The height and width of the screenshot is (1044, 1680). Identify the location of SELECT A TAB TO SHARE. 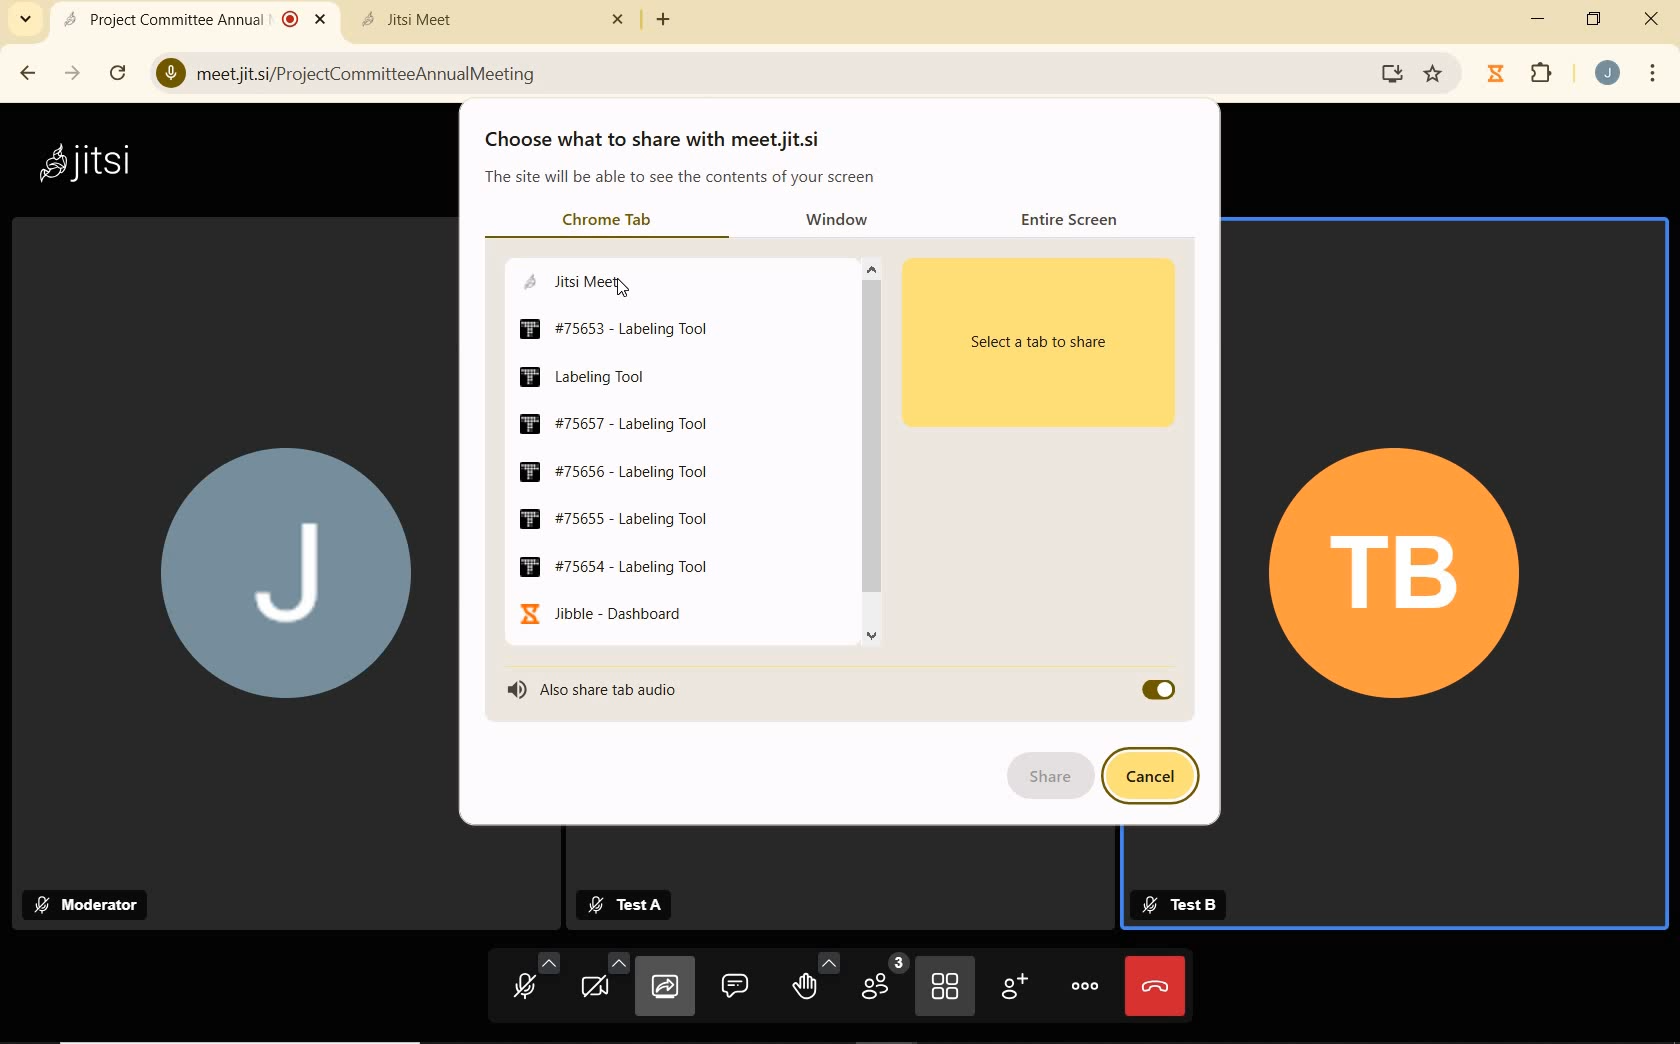
(1050, 340).